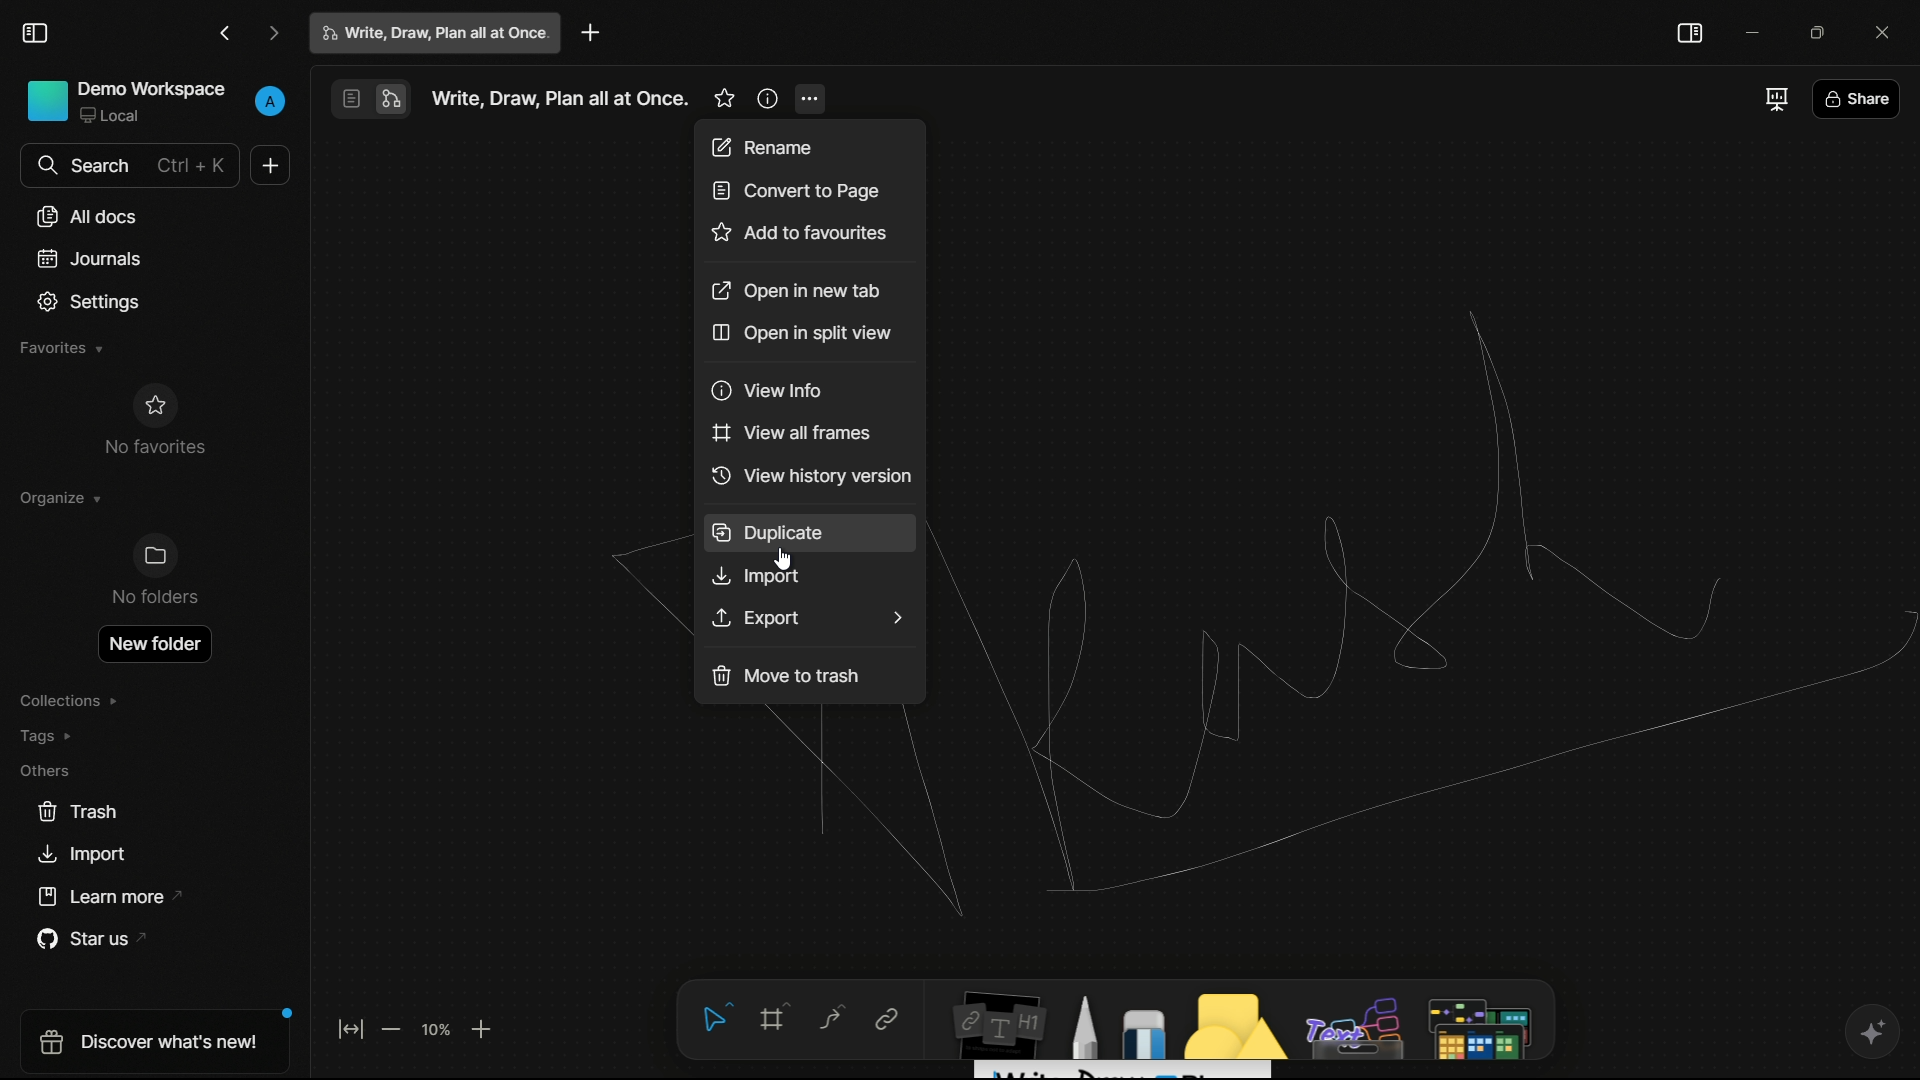  Describe the element at coordinates (52, 737) in the screenshot. I see `tags` at that location.